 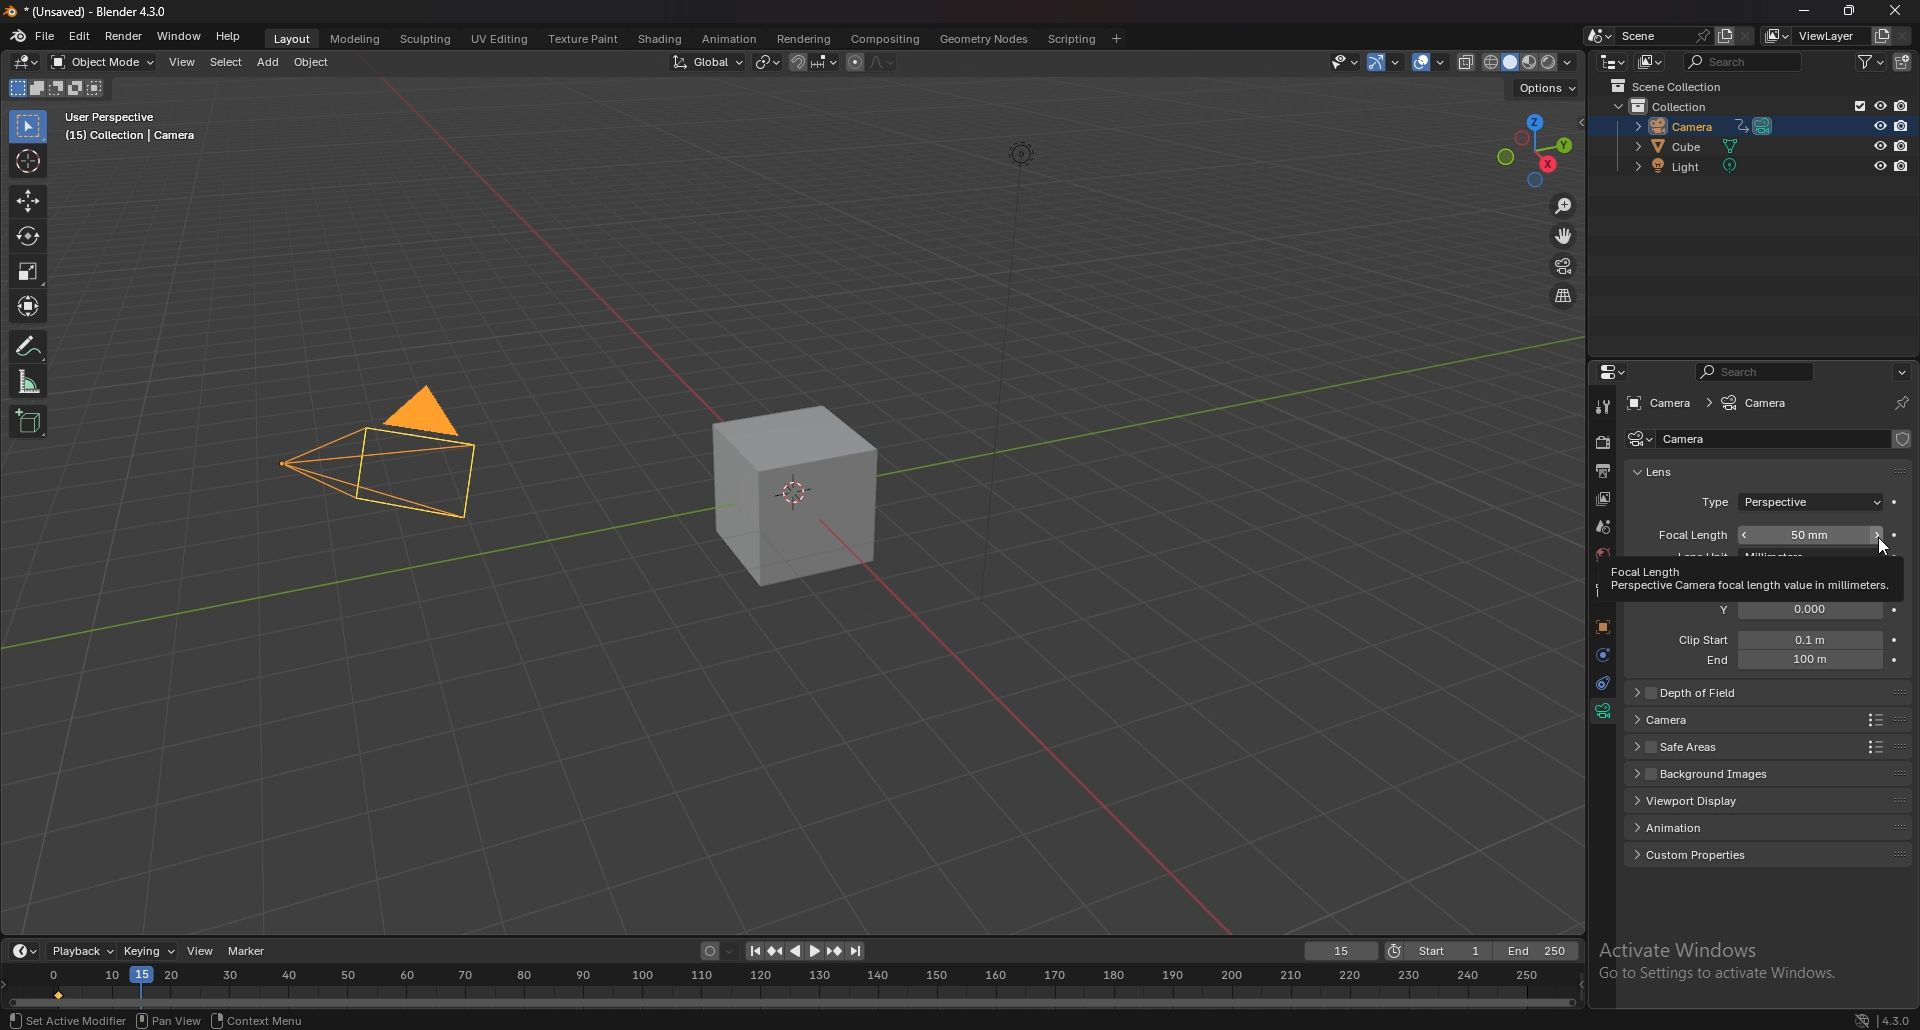 I want to click on selector, so click(x=28, y=127).